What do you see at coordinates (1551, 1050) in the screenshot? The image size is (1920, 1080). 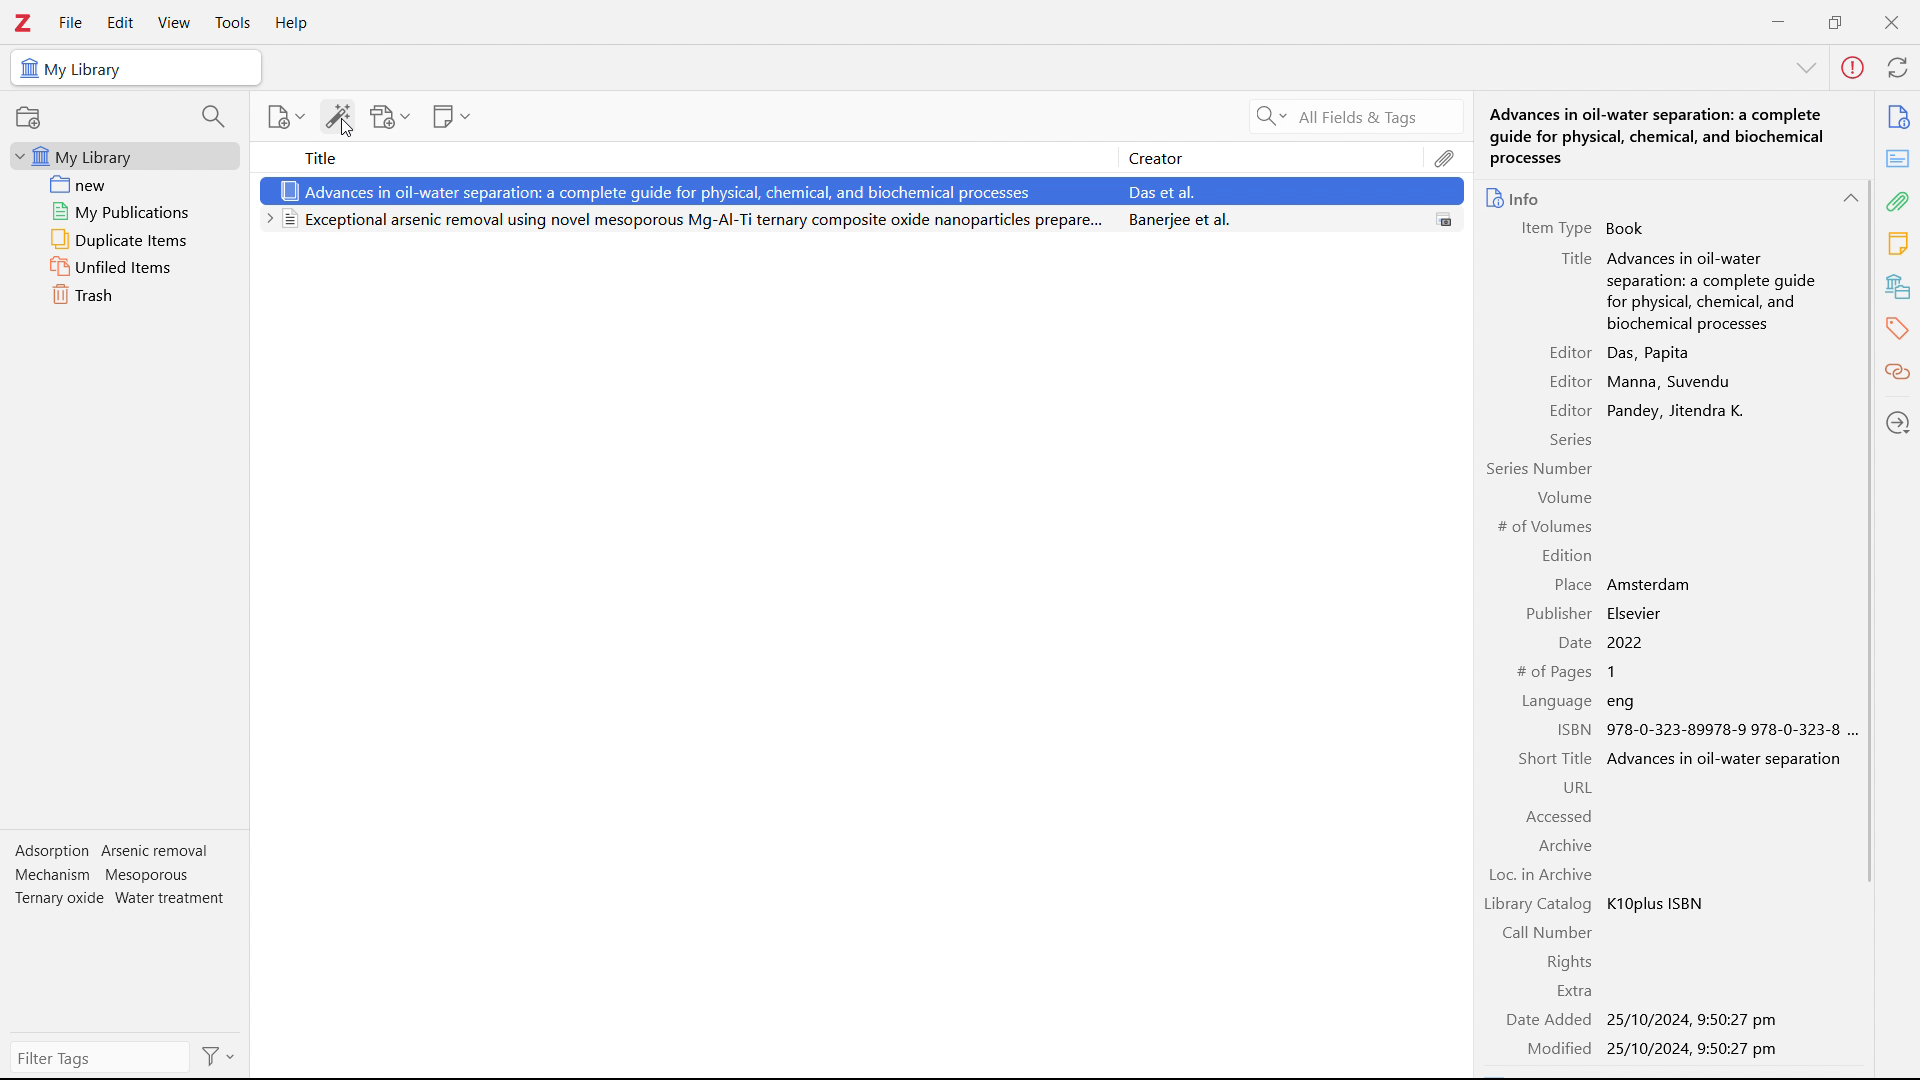 I see `Modified` at bounding box center [1551, 1050].